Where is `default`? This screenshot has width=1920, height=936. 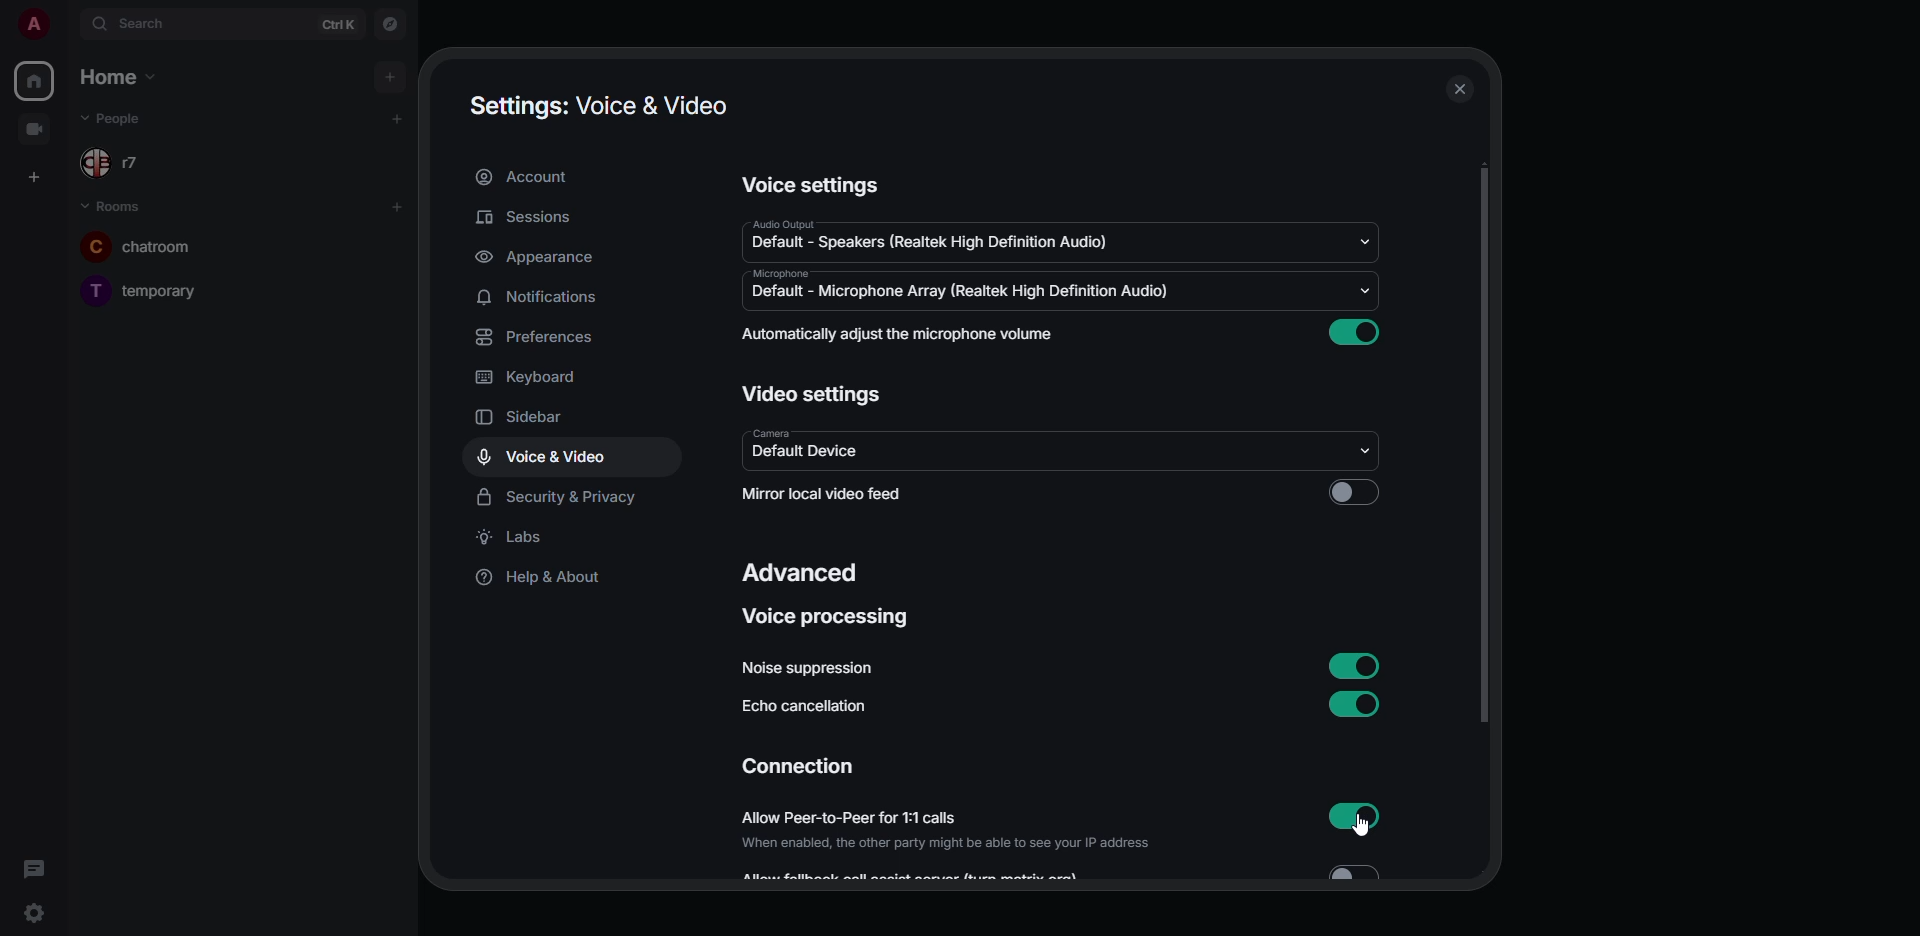 default is located at coordinates (943, 243).